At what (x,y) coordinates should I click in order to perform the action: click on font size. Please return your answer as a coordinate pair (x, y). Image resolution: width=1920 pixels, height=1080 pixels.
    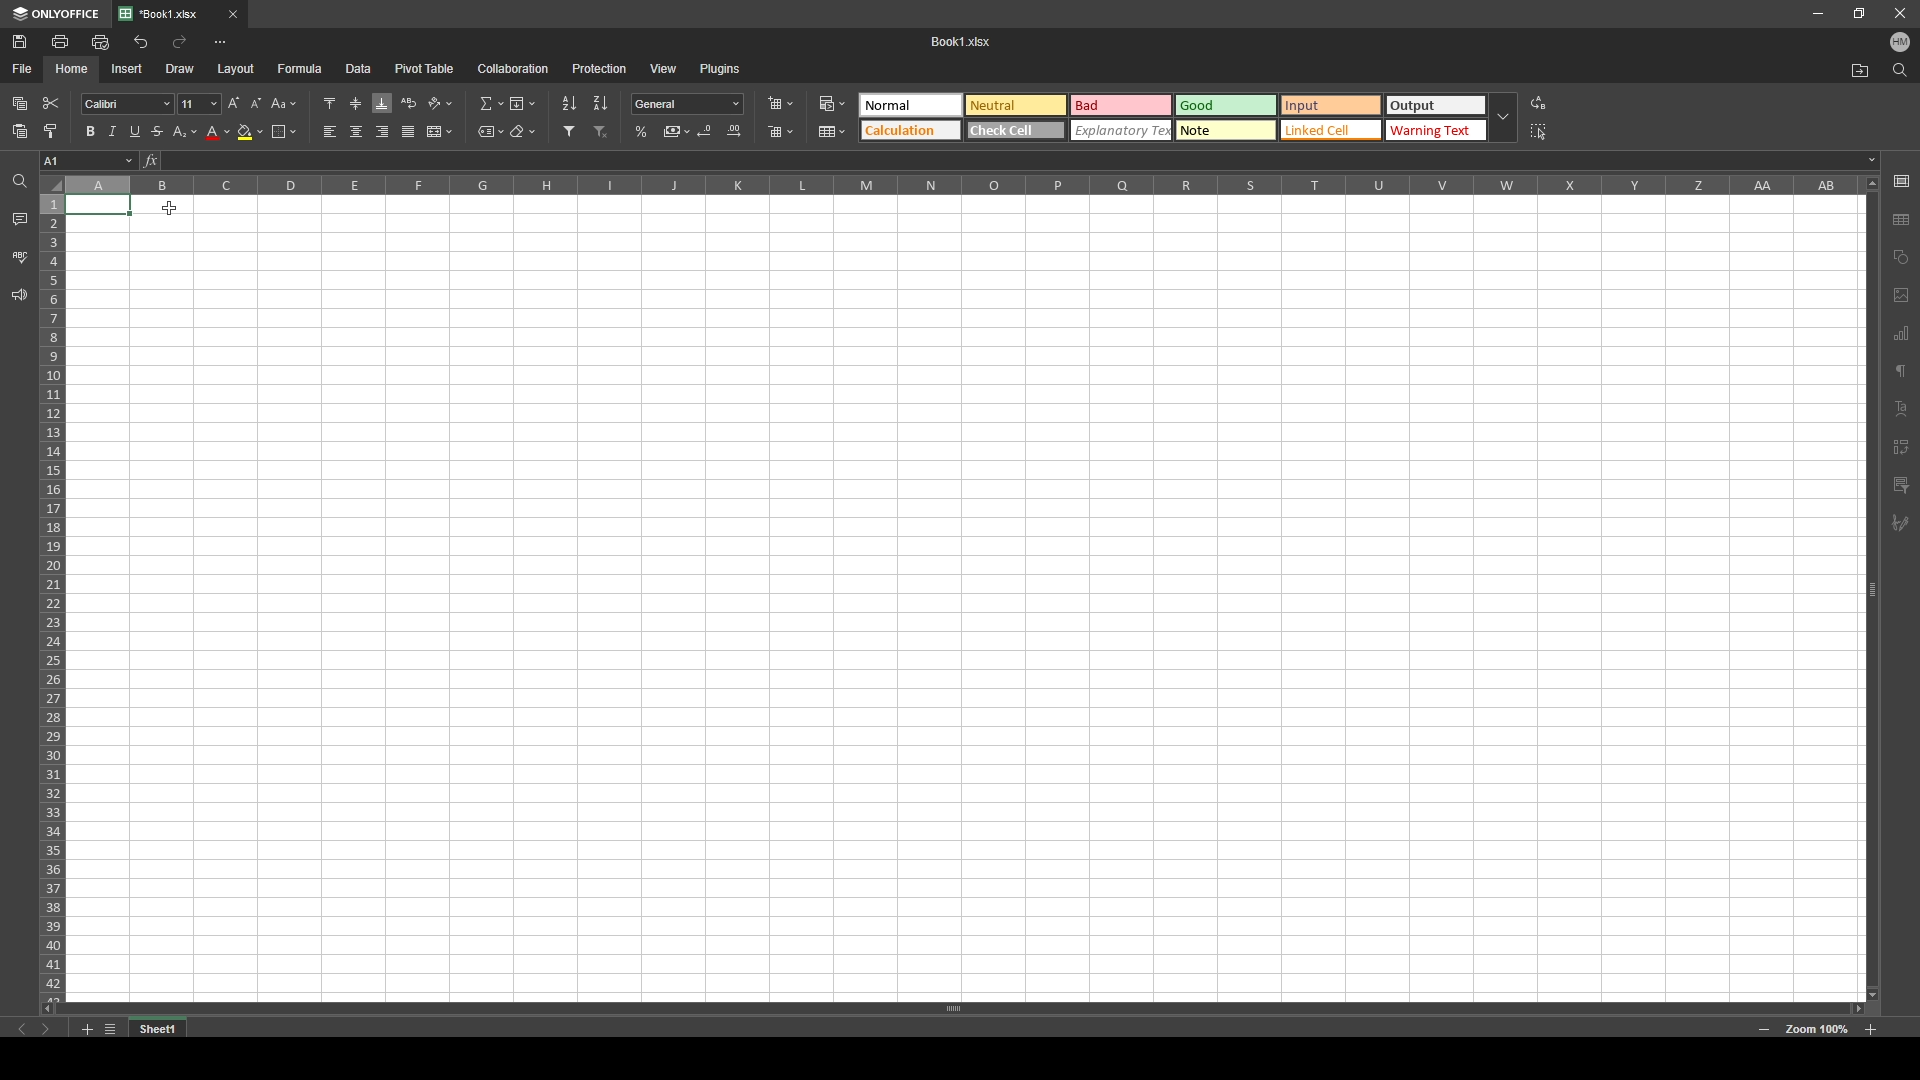
    Looking at the image, I should click on (198, 104).